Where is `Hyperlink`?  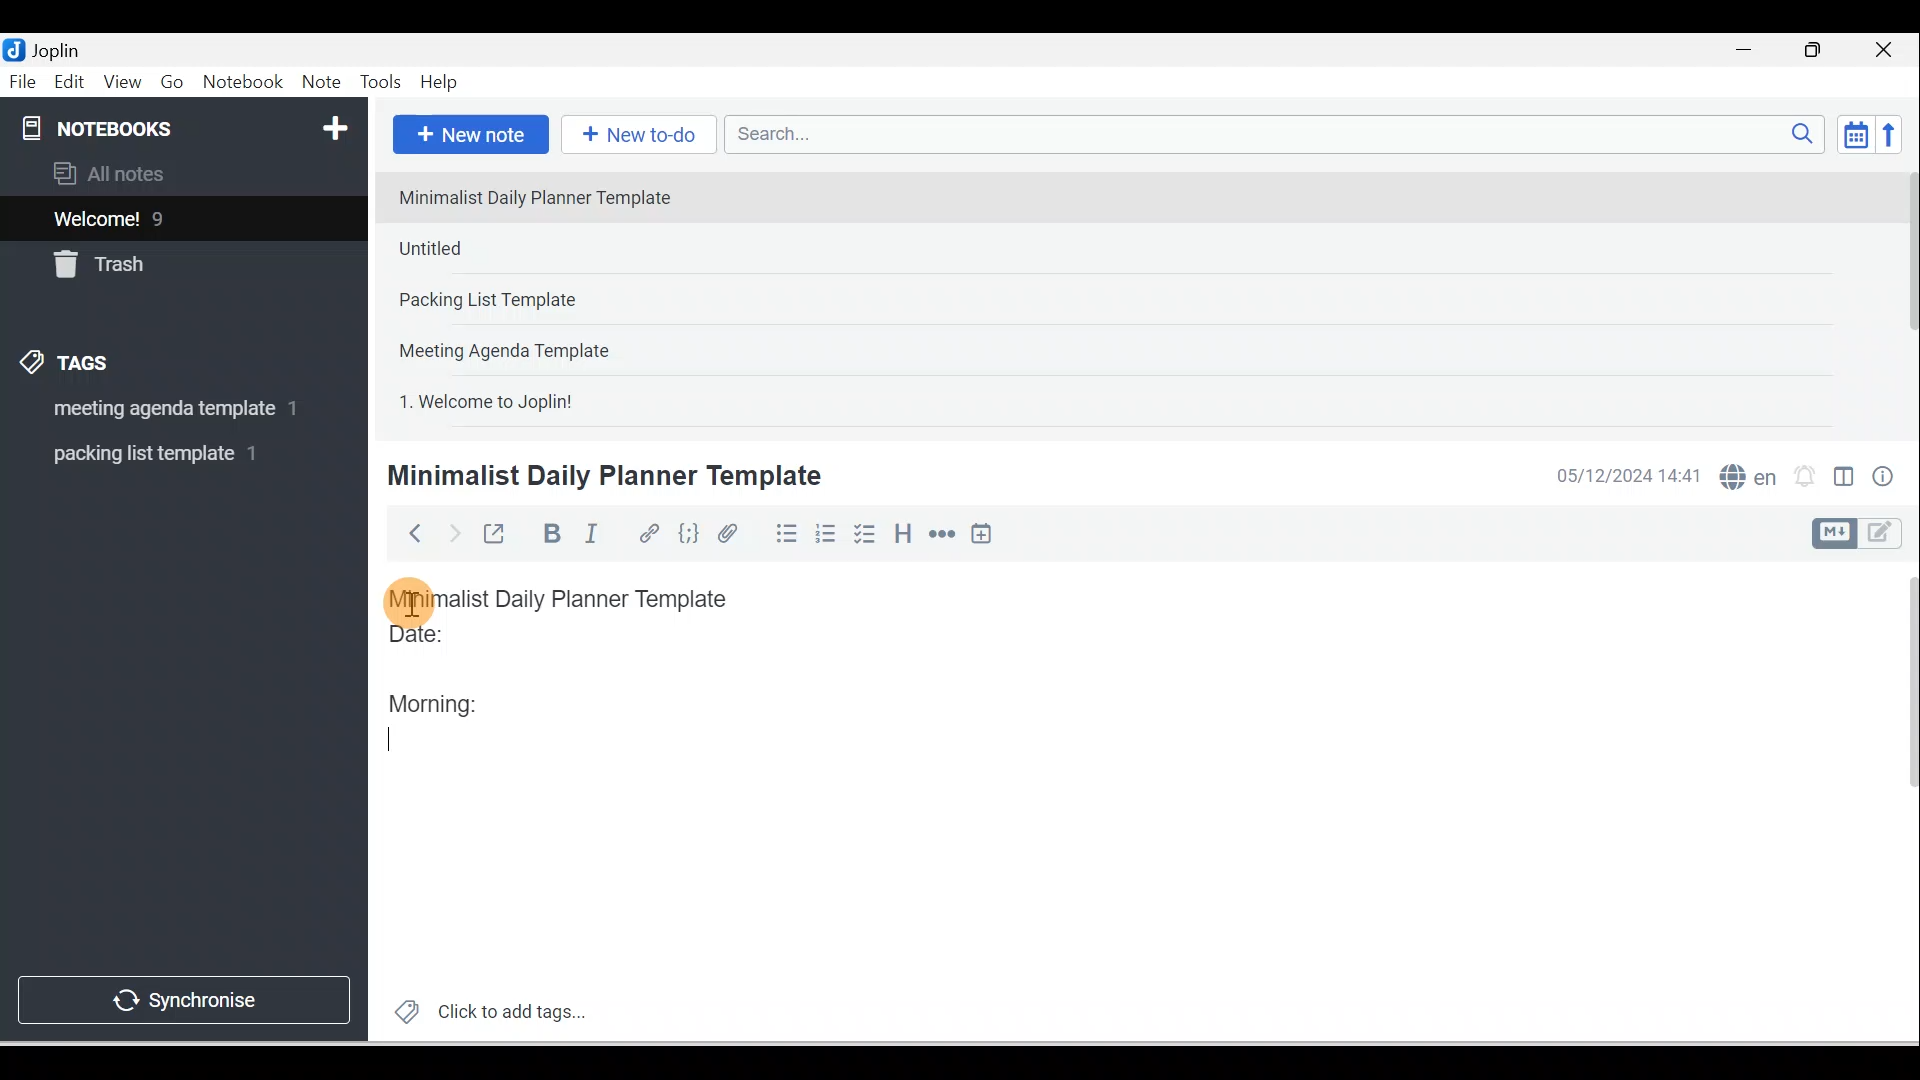 Hyperlink is located at coordinates (647, 535).